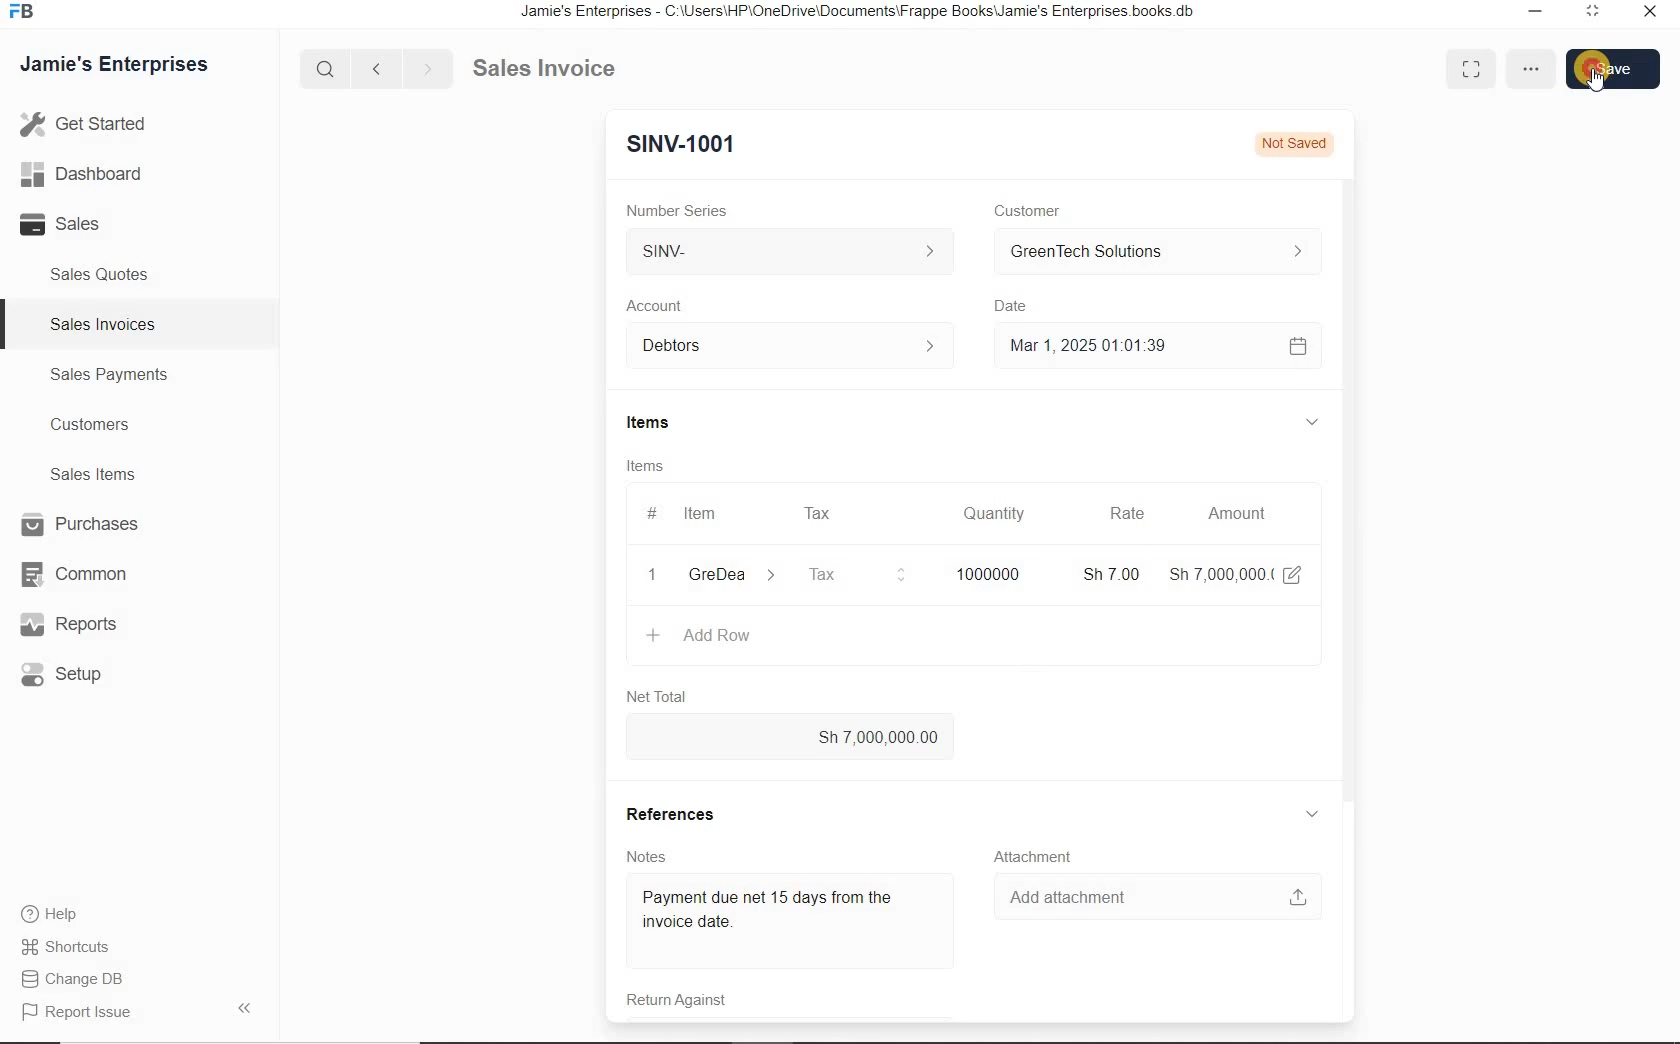 This screenshot has height=1044, width=1680. What do you see at coordinates (1218, 574) in the screenshot?
I see `Sh 7,000,000` at bounding box center [1218, 574].